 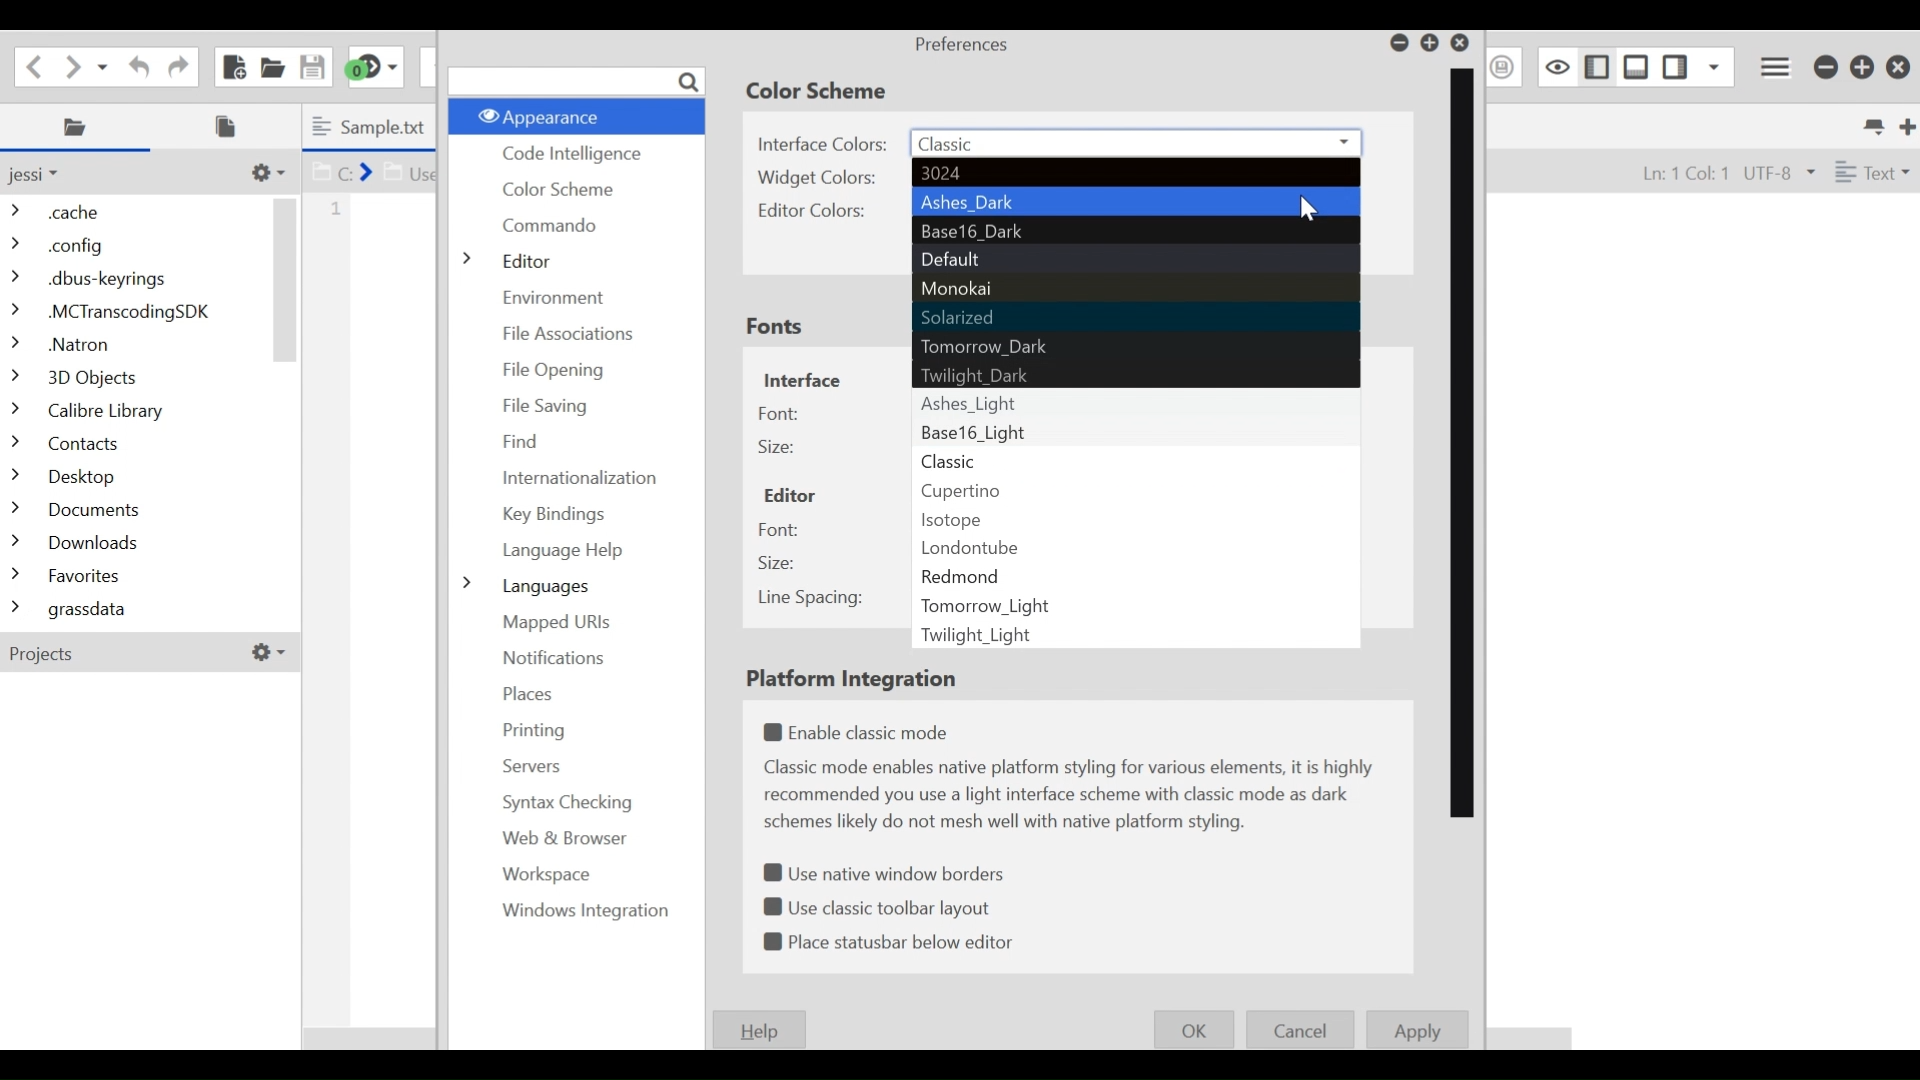 What do you see at coordinates (1133, 174) in the screenshot?
I see `3024` at bounding box center [1133, 174].